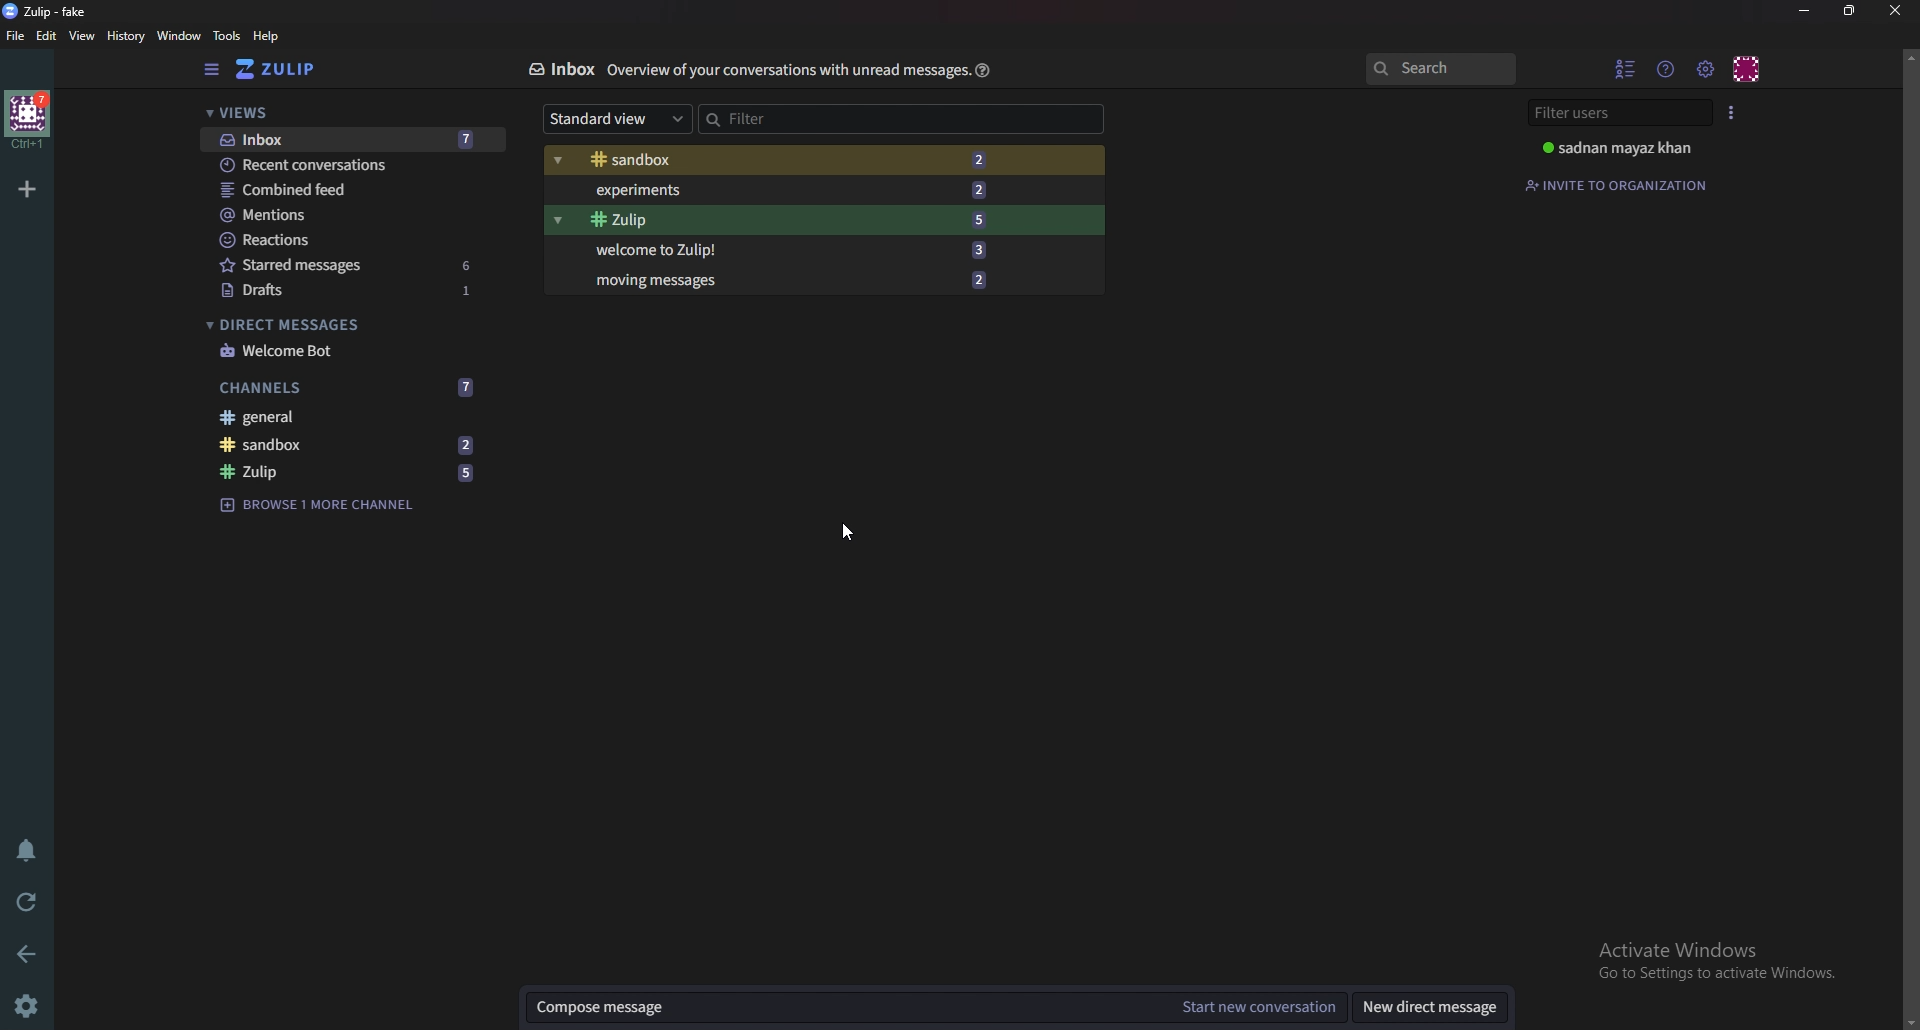 This screenshot has height=1030, width=1920. What do you see at coordinates (326, 166) in the screenshot?
I see `Recent conversations` at bounding box center [326, 166].